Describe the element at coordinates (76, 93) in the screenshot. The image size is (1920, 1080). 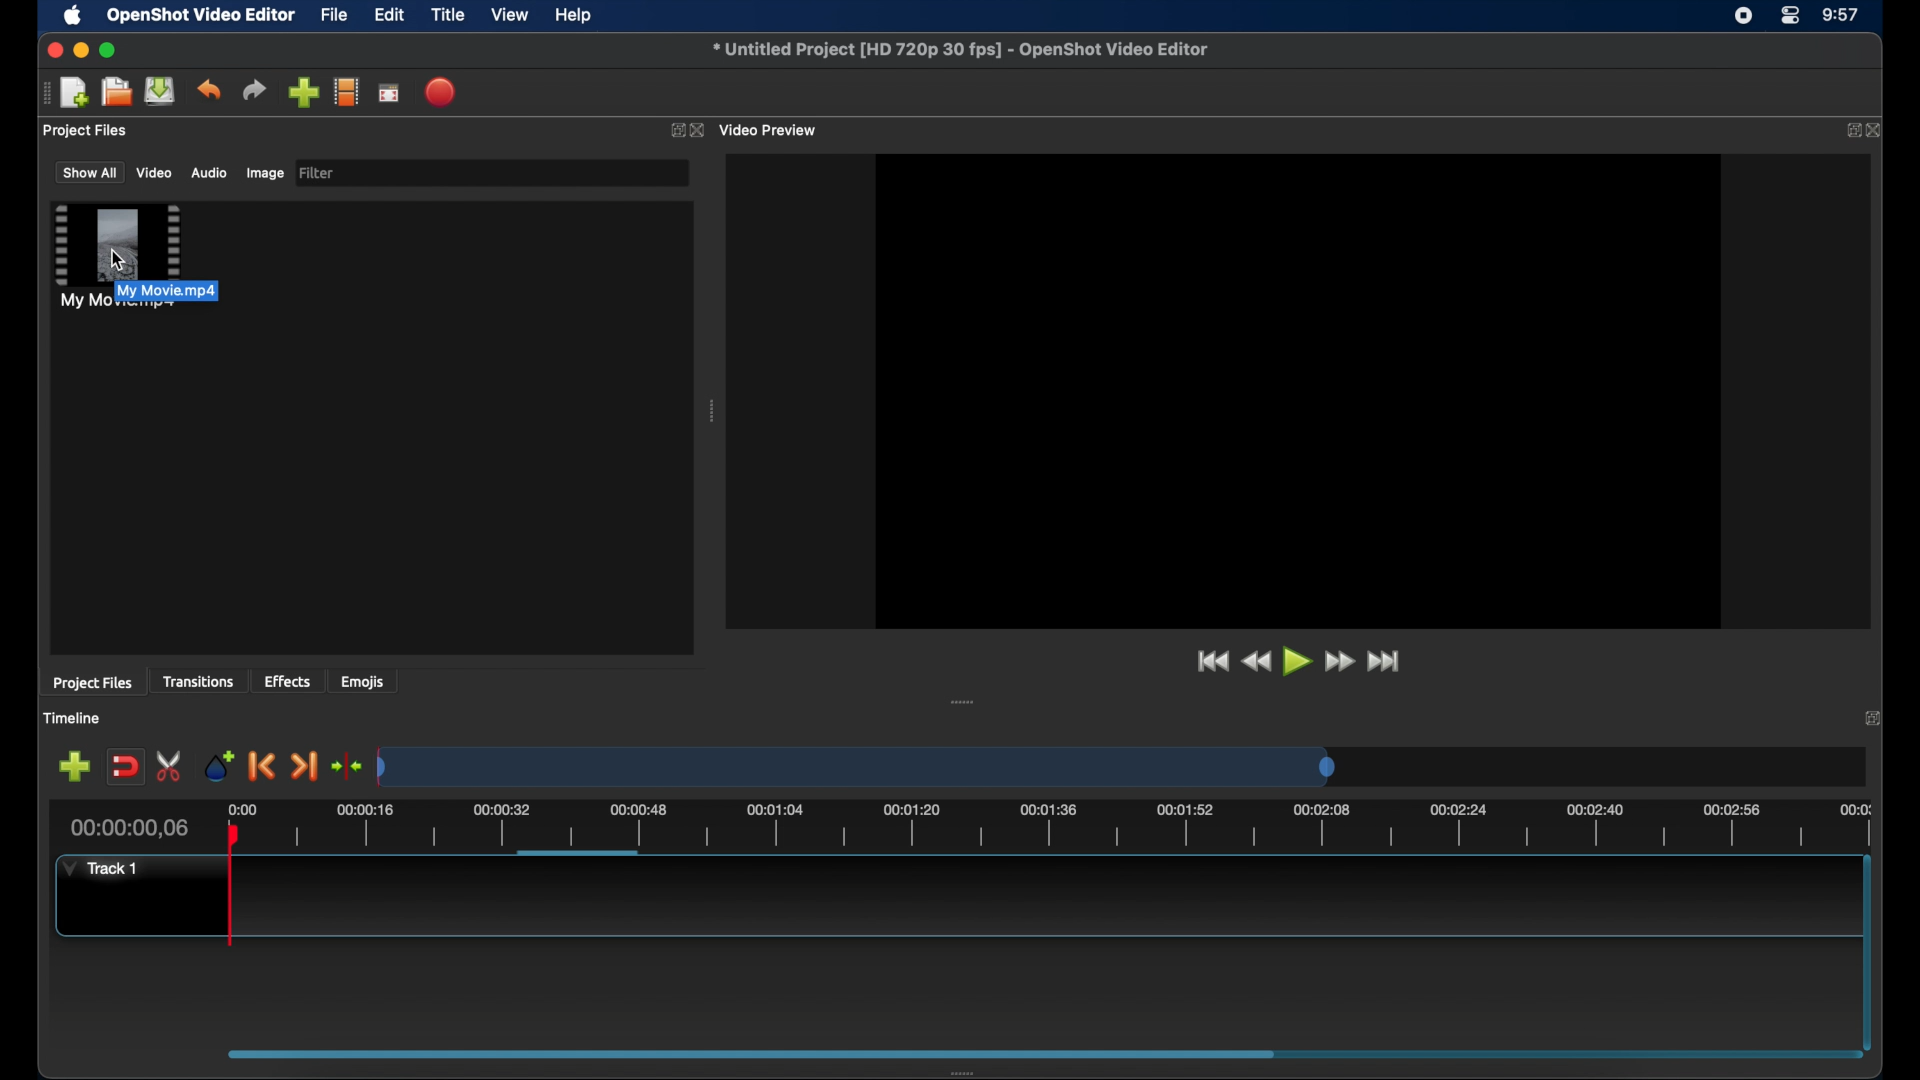
I see `new project` at that location.